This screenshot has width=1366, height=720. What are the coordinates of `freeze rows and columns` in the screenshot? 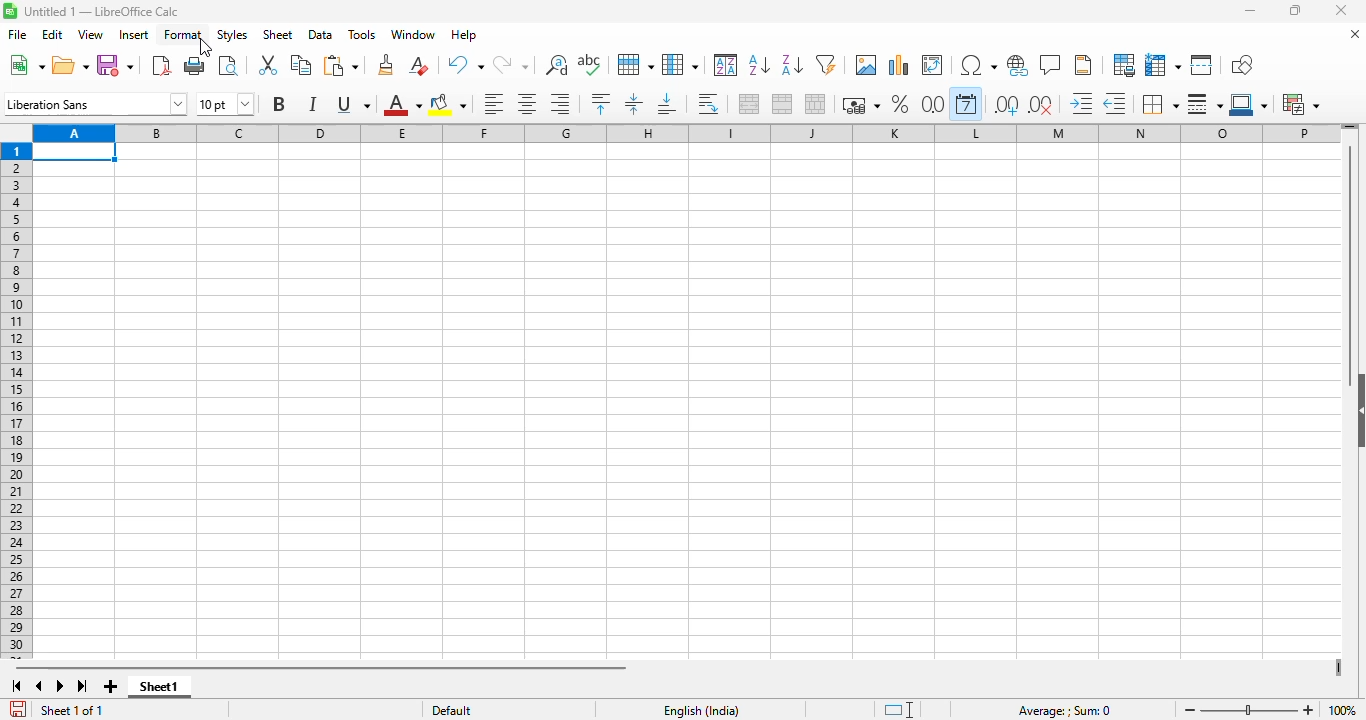 It's located at (1163, 65).